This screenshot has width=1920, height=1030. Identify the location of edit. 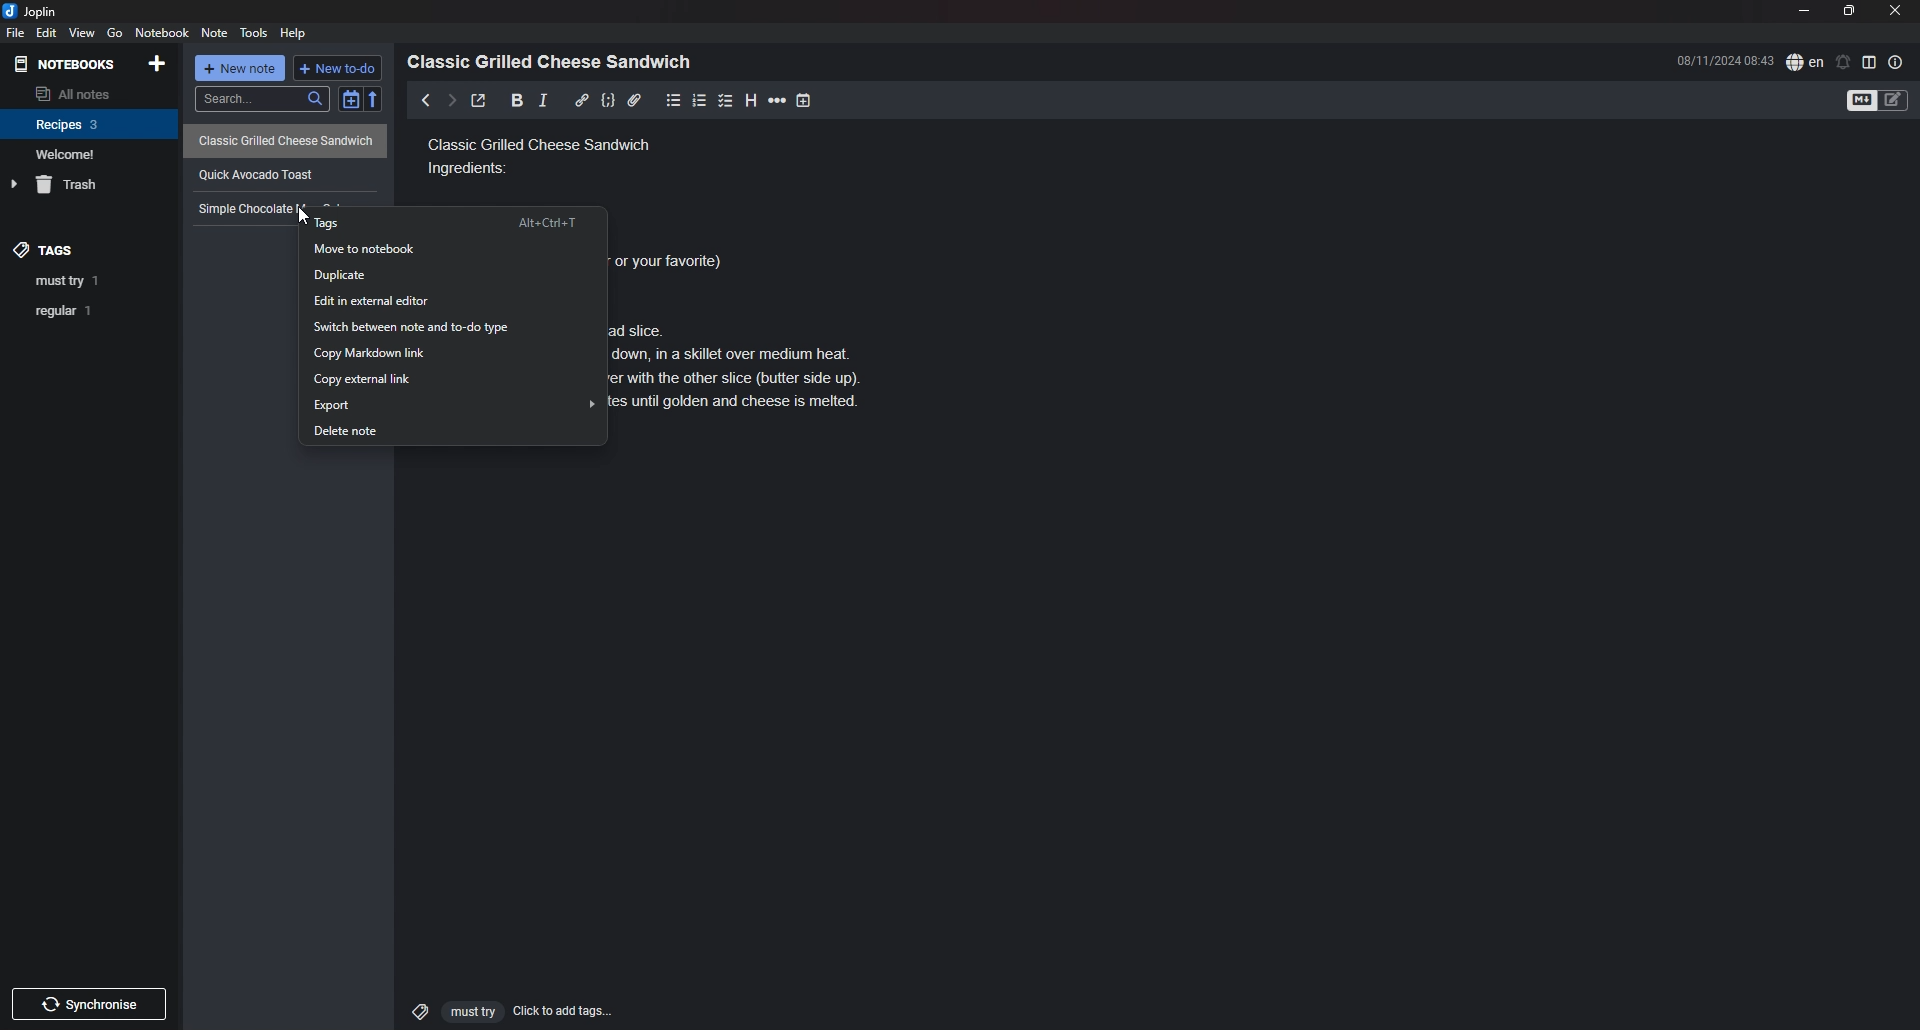
(45, 33).